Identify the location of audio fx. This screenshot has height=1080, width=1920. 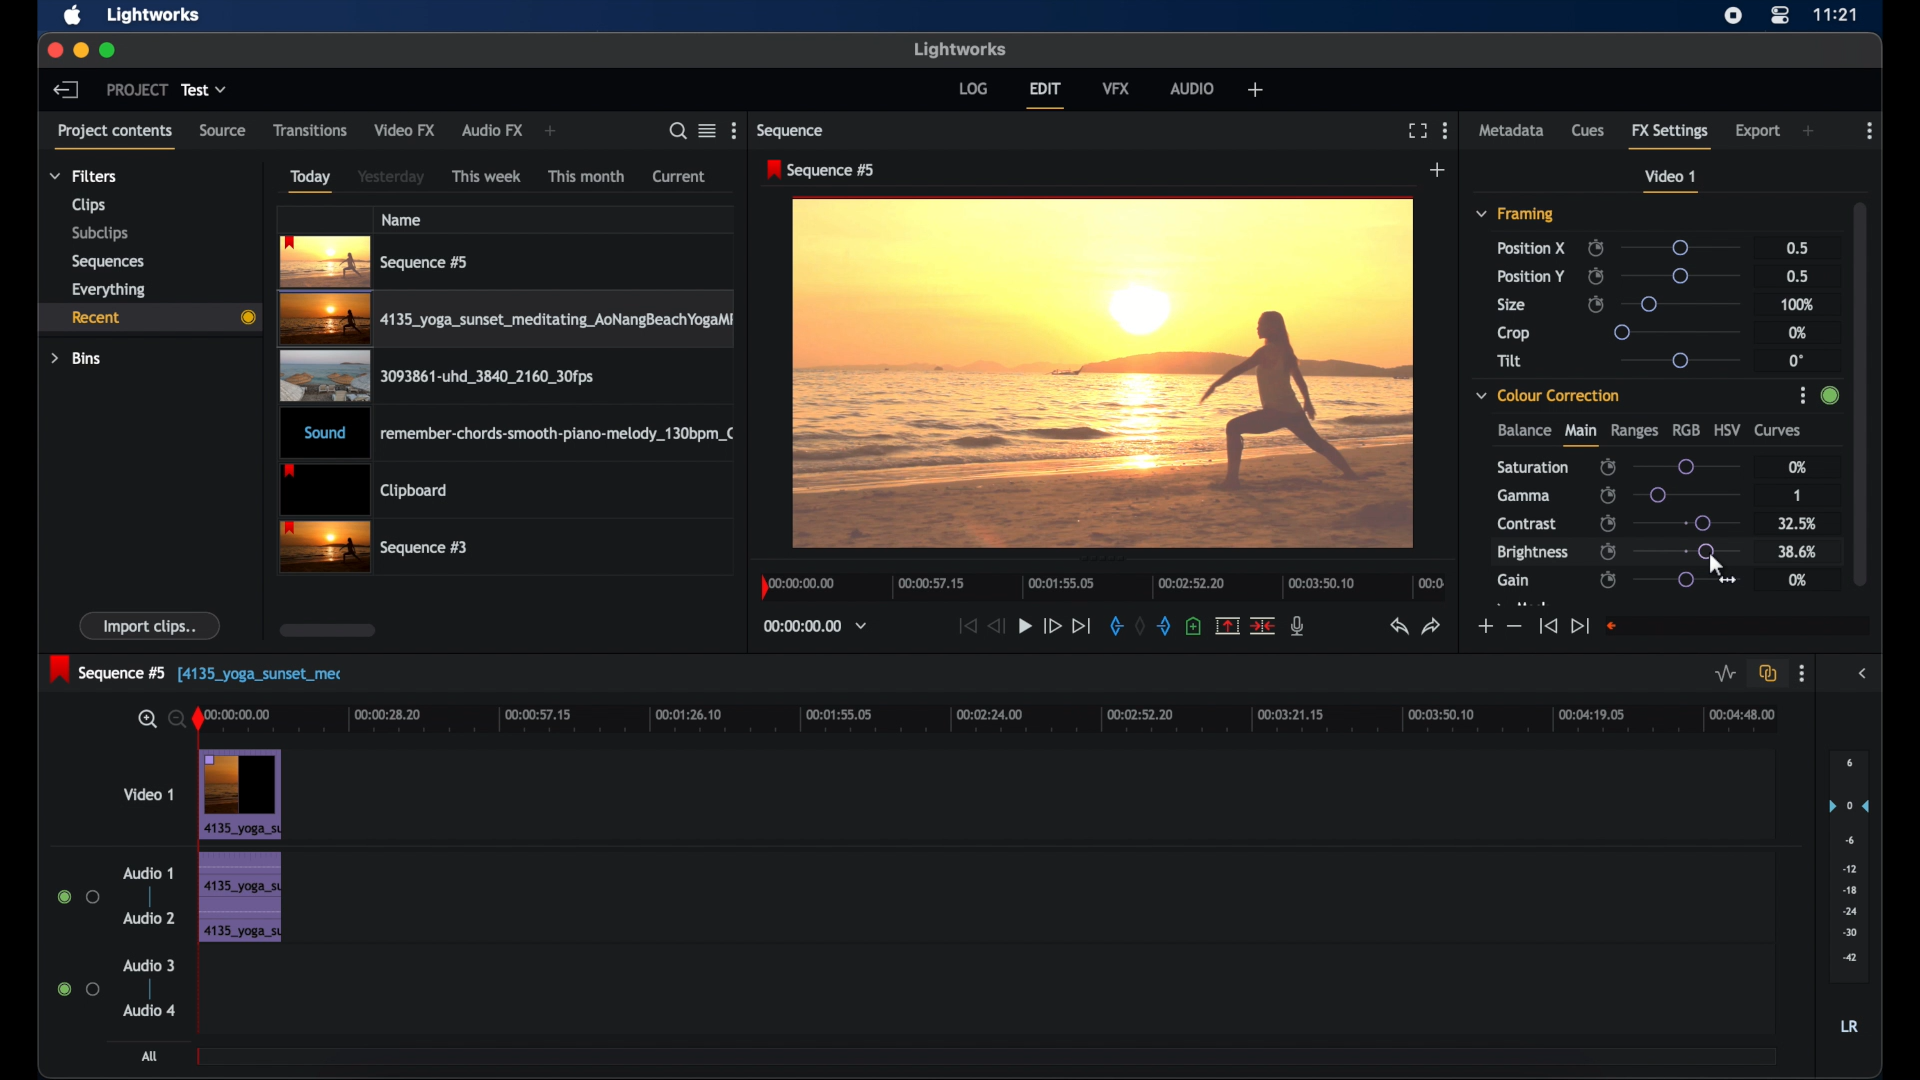
(492, 131).